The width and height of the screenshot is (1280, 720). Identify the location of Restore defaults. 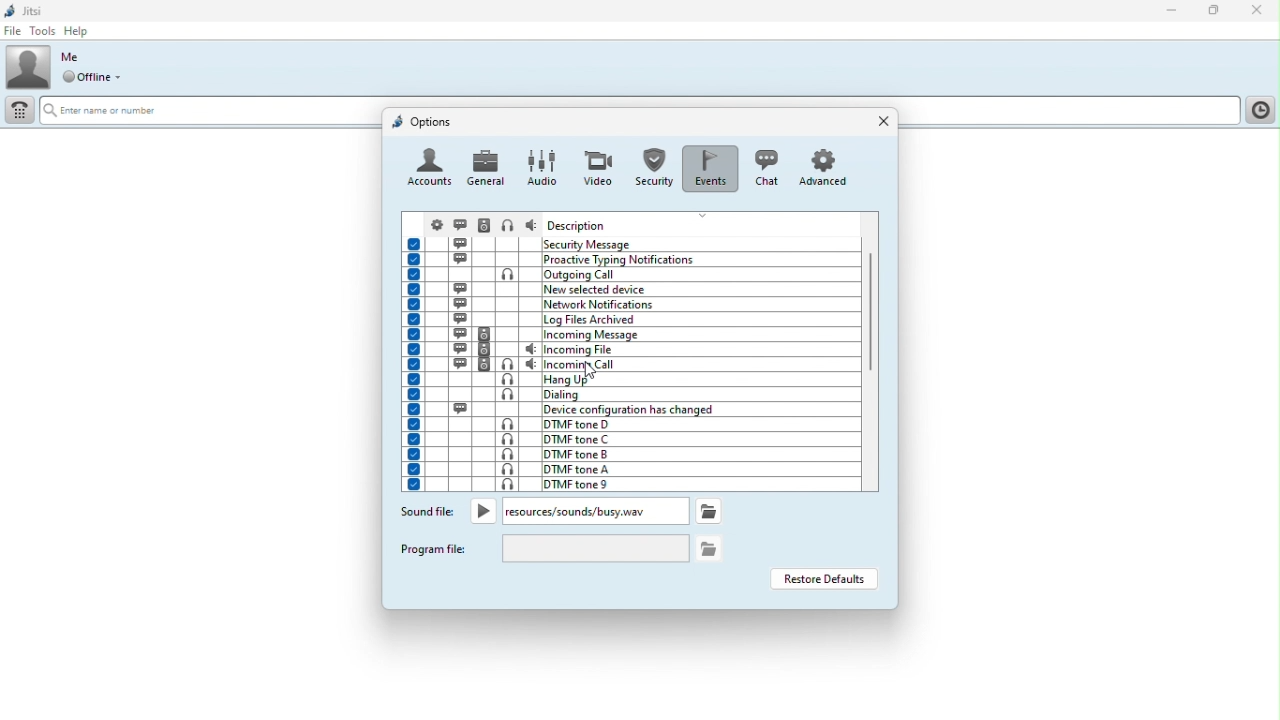
(823, 579).